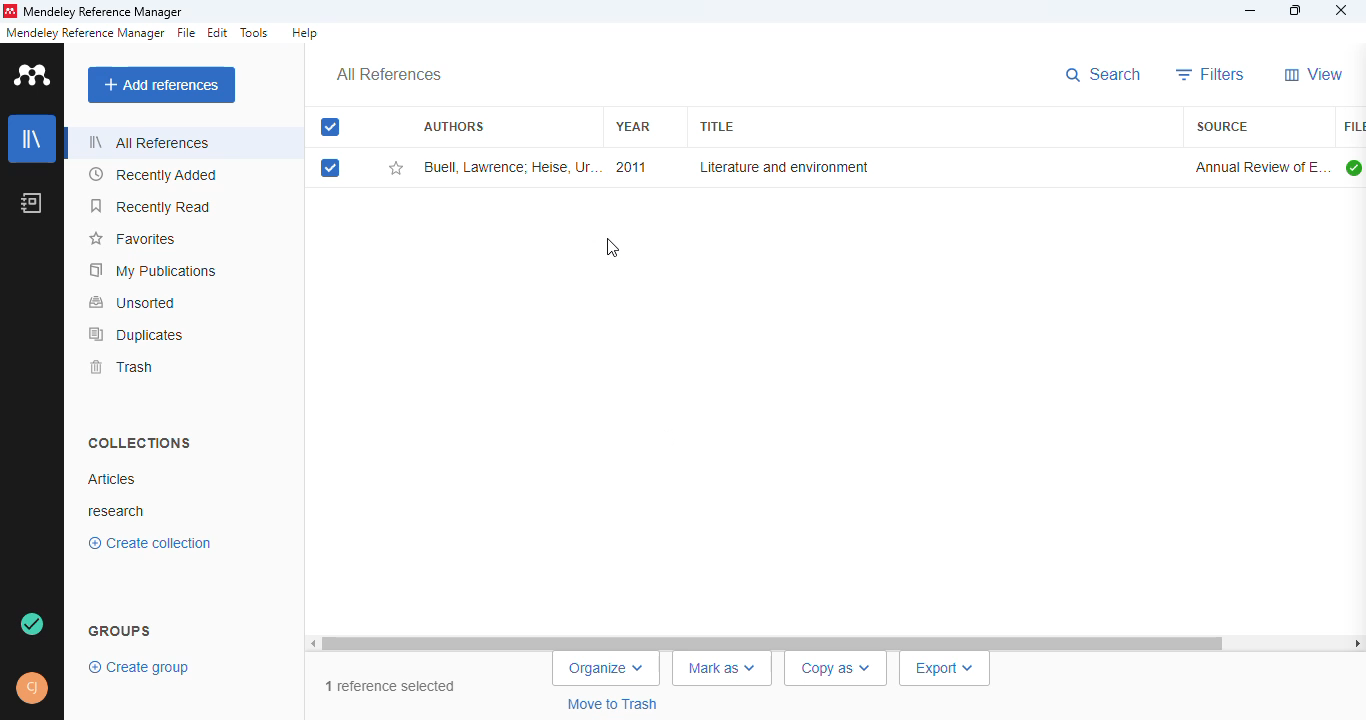  I want to click on recently added, so click(153, 174).